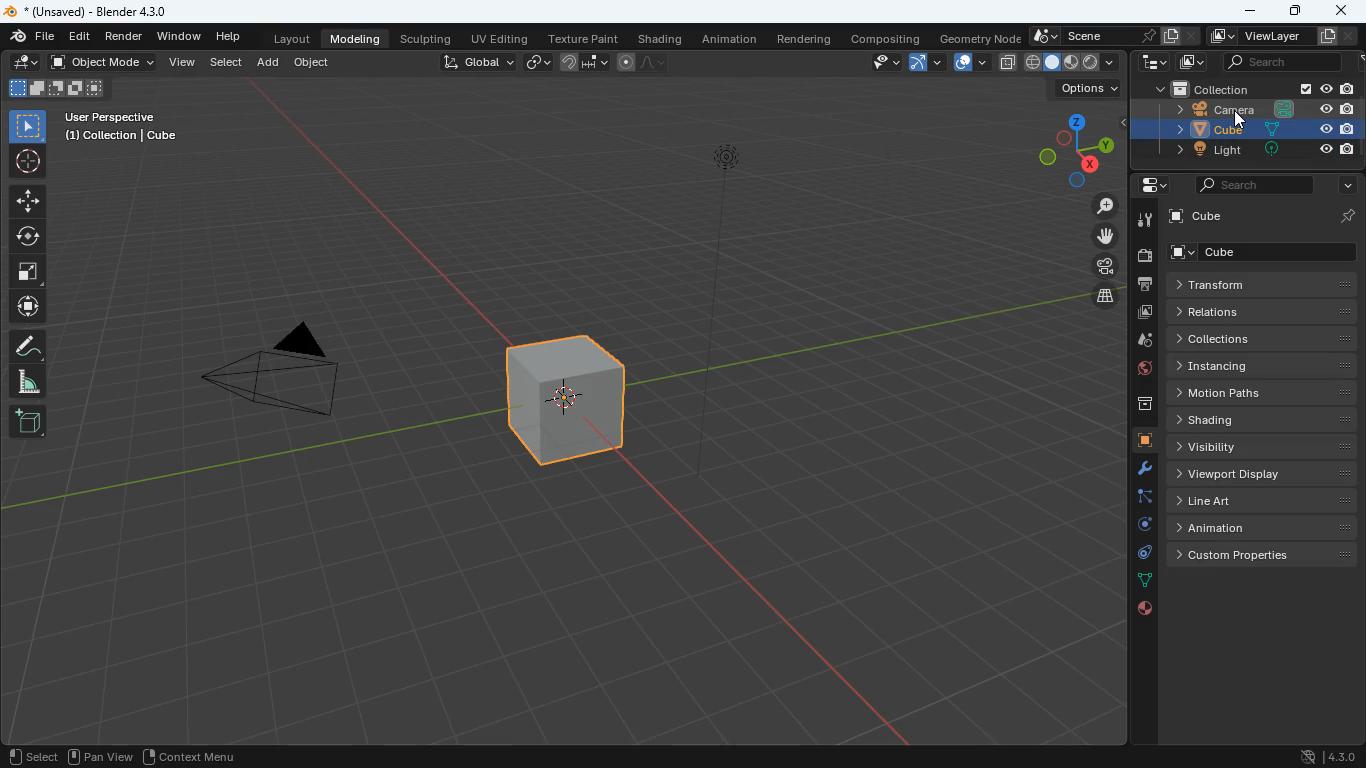 The height and width of the screenshot is (768, 1366). Describe the element at coordinates (890, 37) in the screenshot. I see `compositing` at that location.